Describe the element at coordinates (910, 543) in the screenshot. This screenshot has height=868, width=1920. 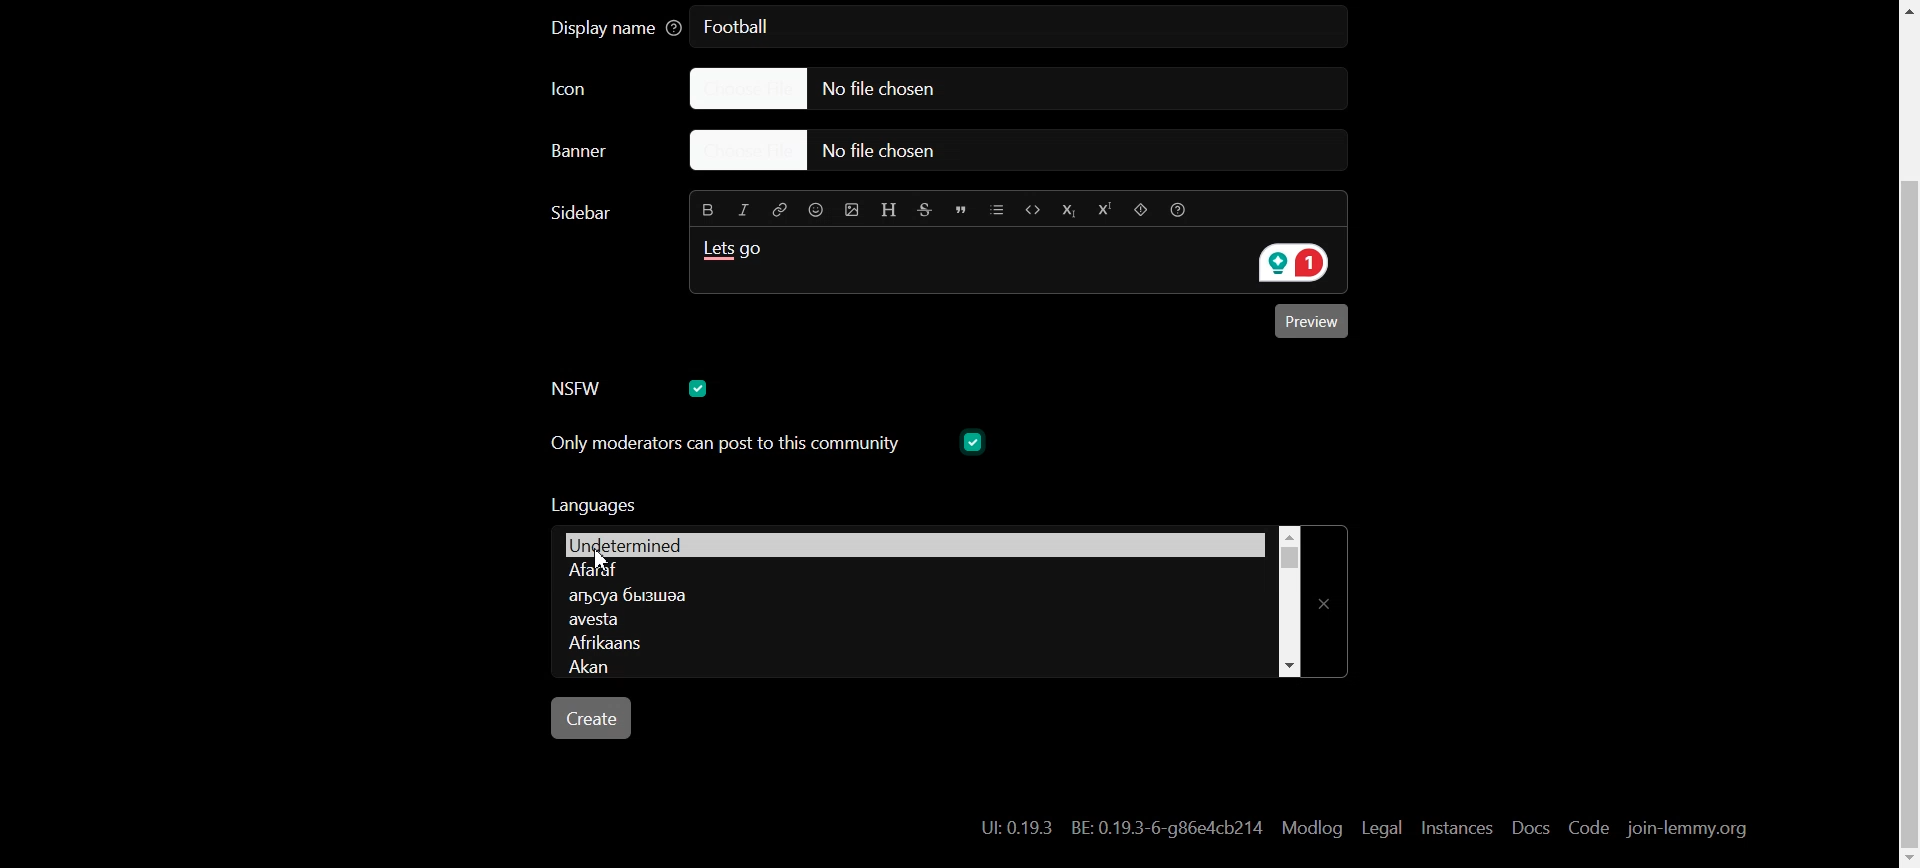
I see `Languages` at that location.